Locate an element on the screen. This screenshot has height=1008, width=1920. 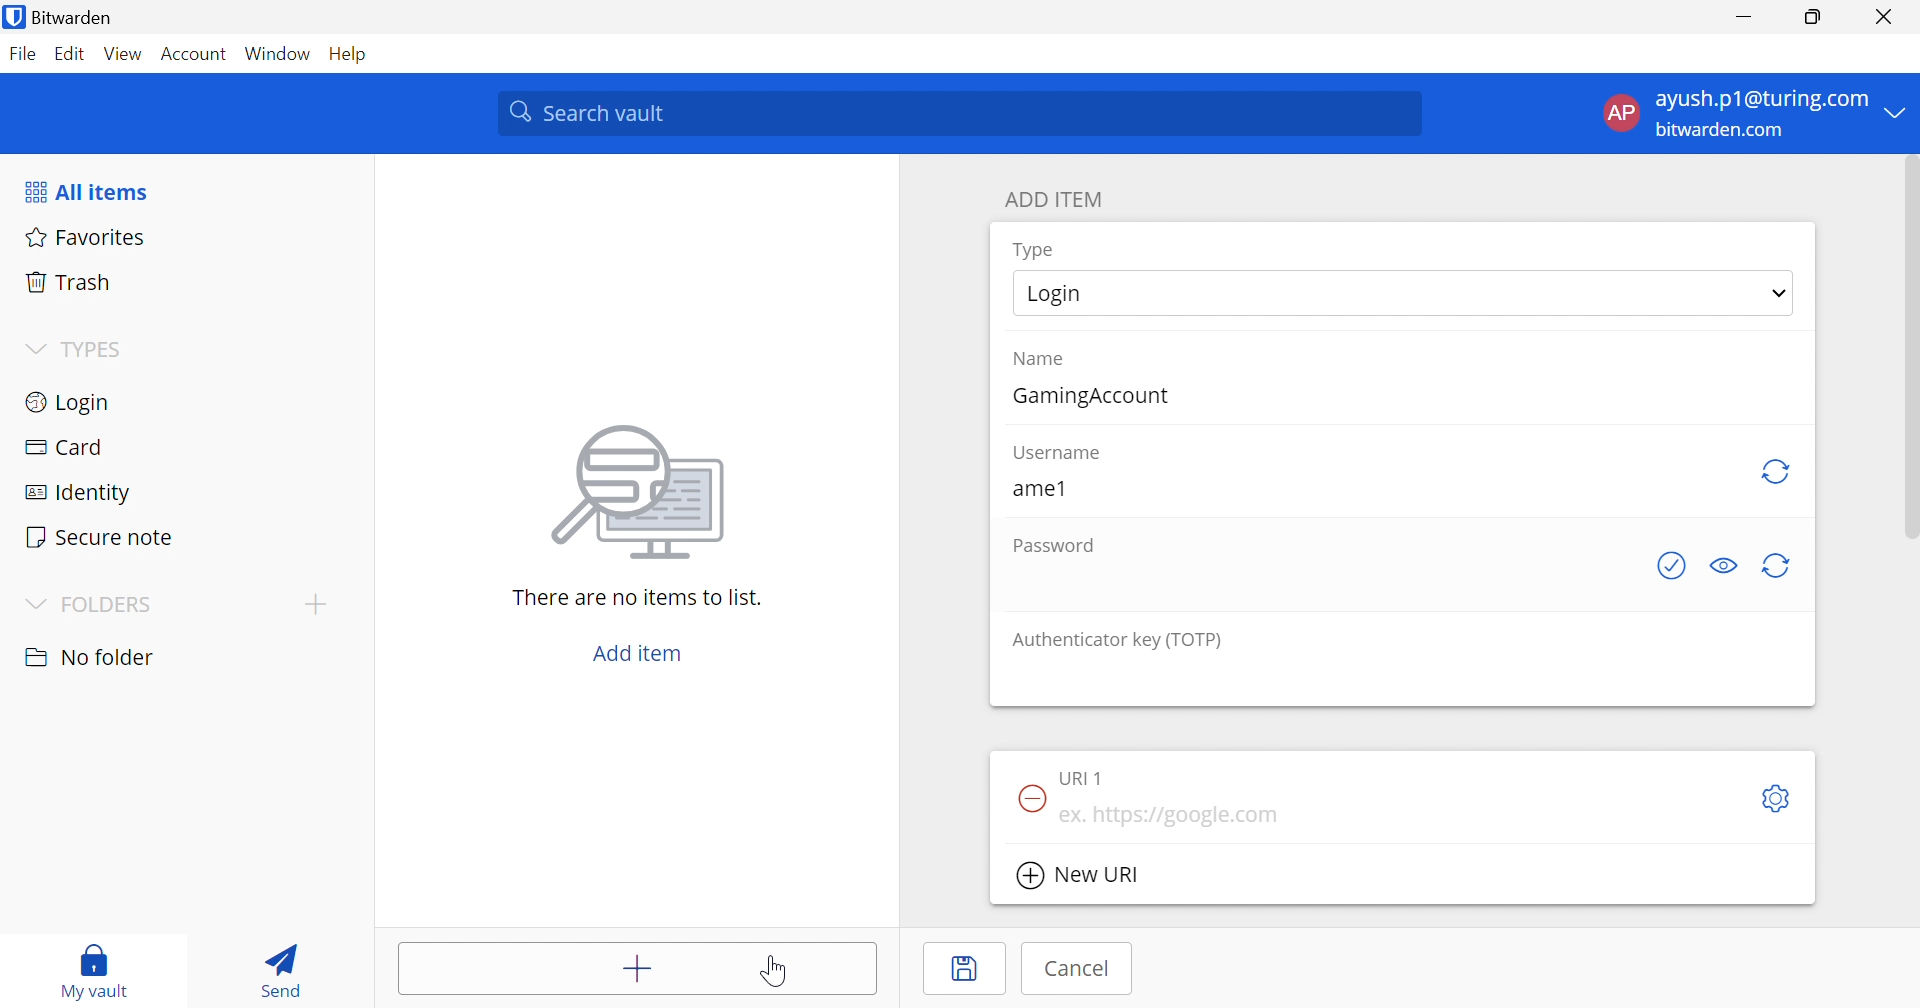
Account is located at coordinates (195, 52).